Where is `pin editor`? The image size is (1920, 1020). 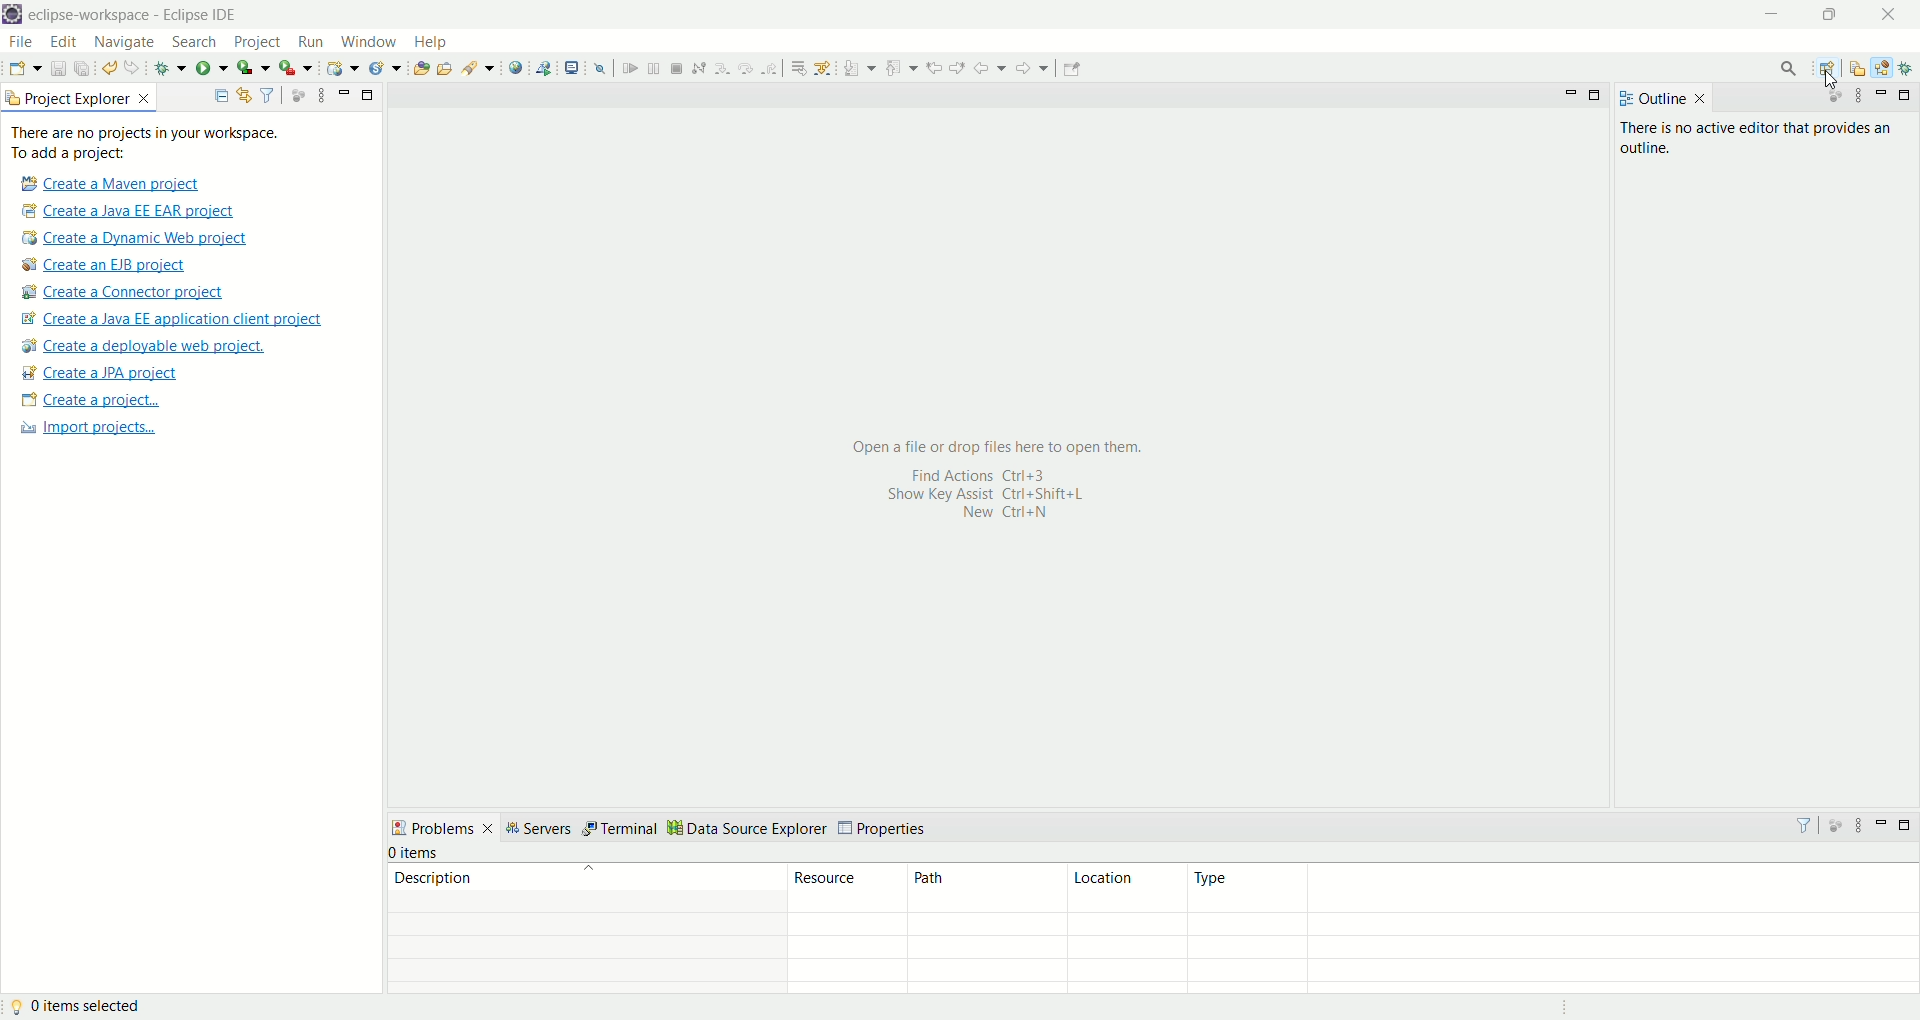 pin editor is located at coordinates (1075, 69).